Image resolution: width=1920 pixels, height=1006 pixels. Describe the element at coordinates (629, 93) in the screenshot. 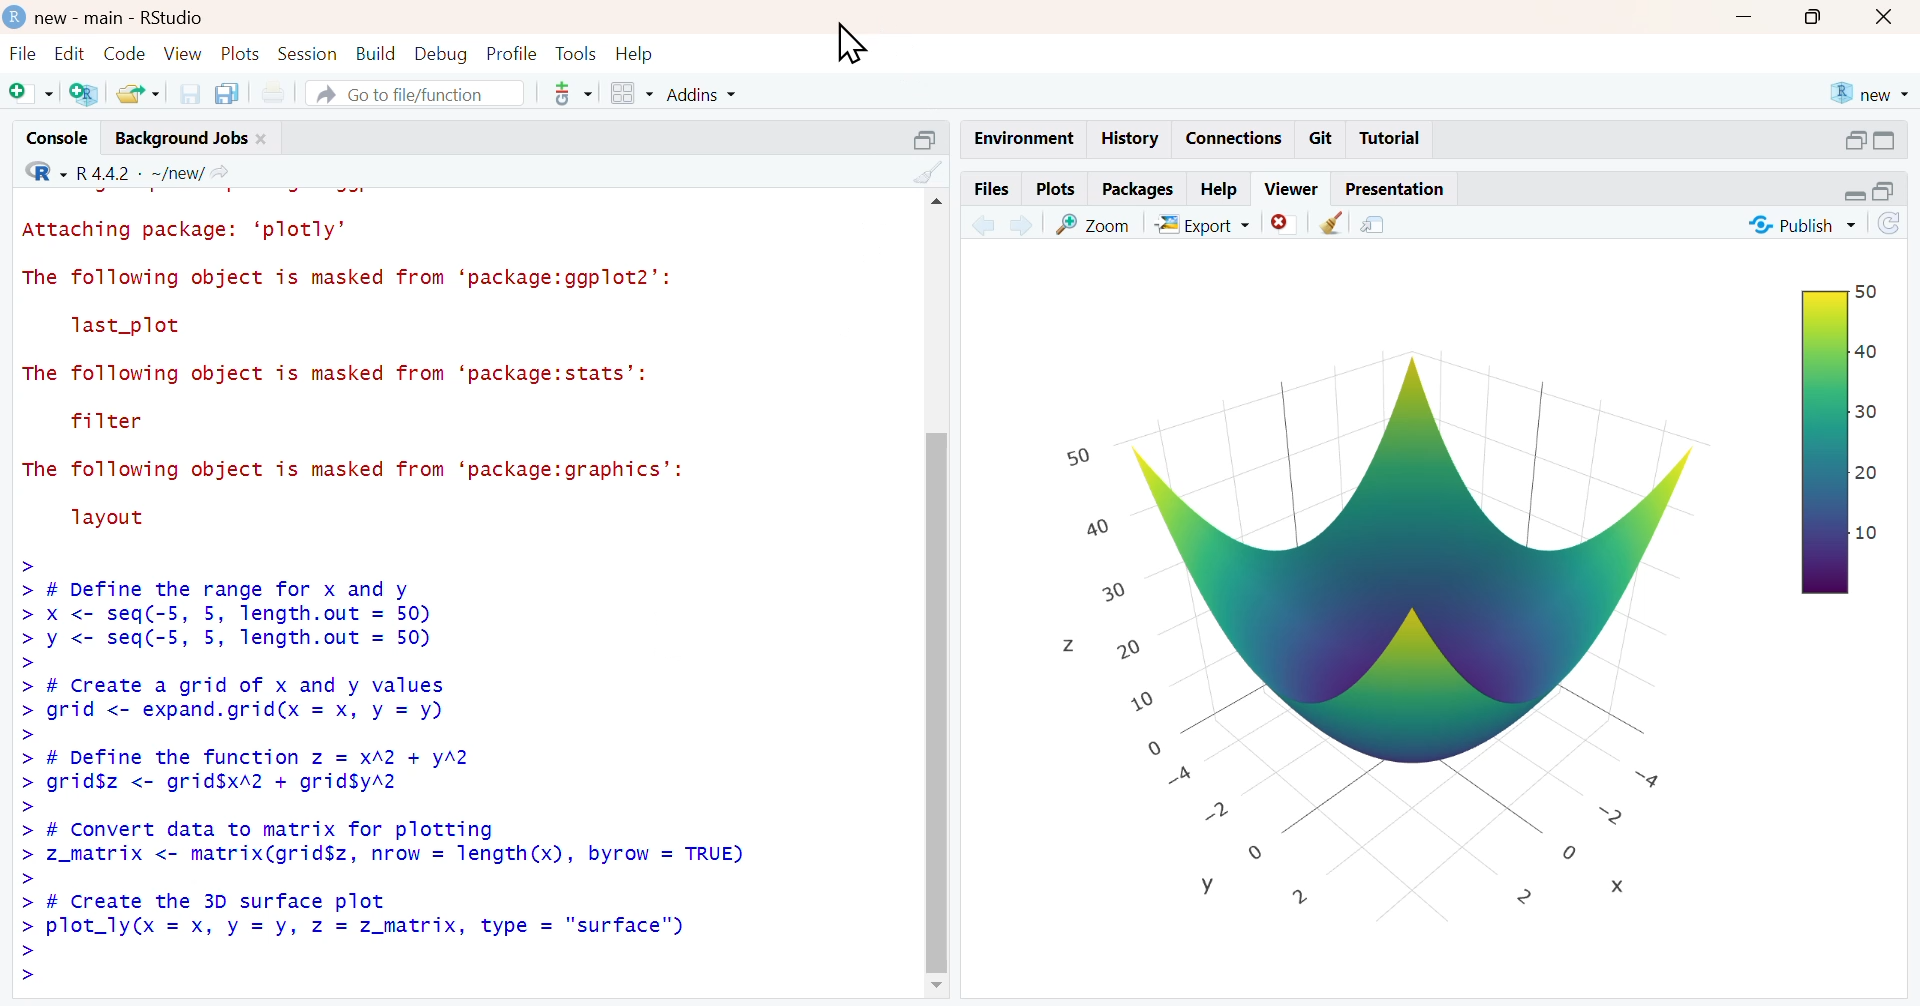

I see `workspace panes` at that location.